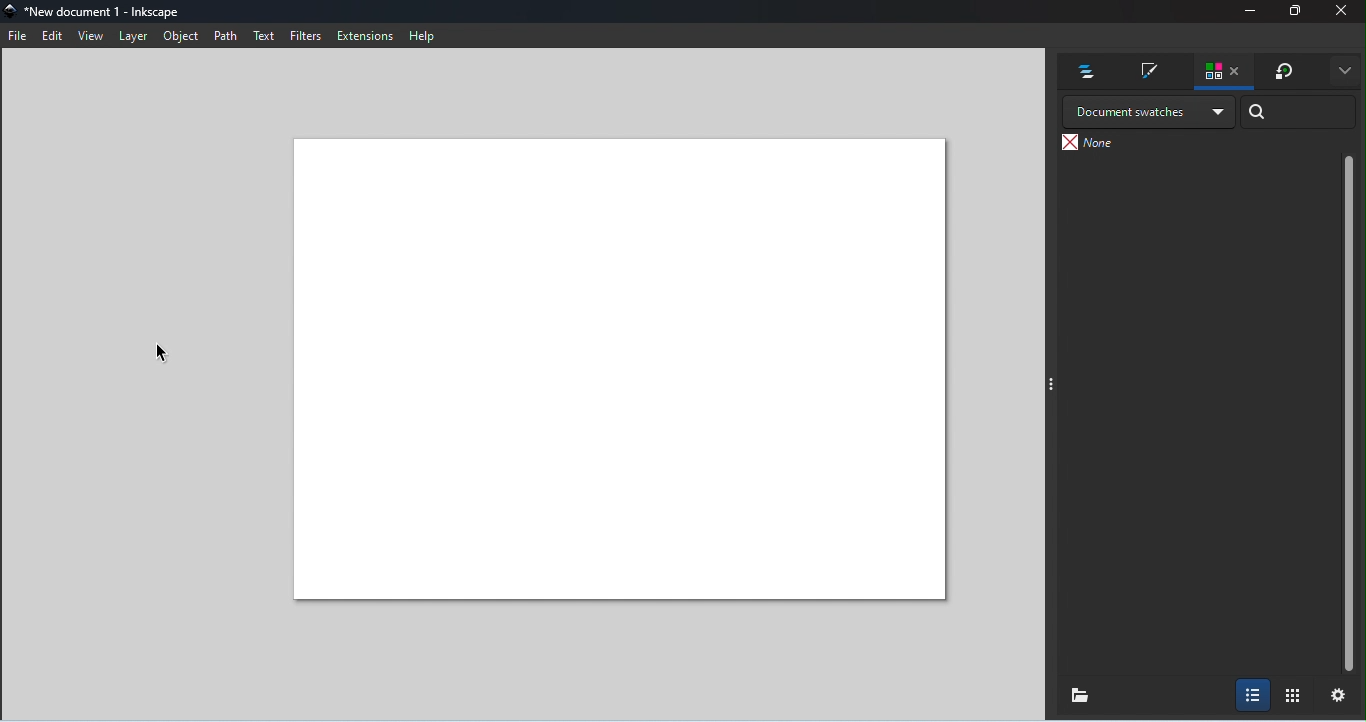 The height and width of the screenshot is (722, 1366). I want to click on Filters, so click(308, 36).